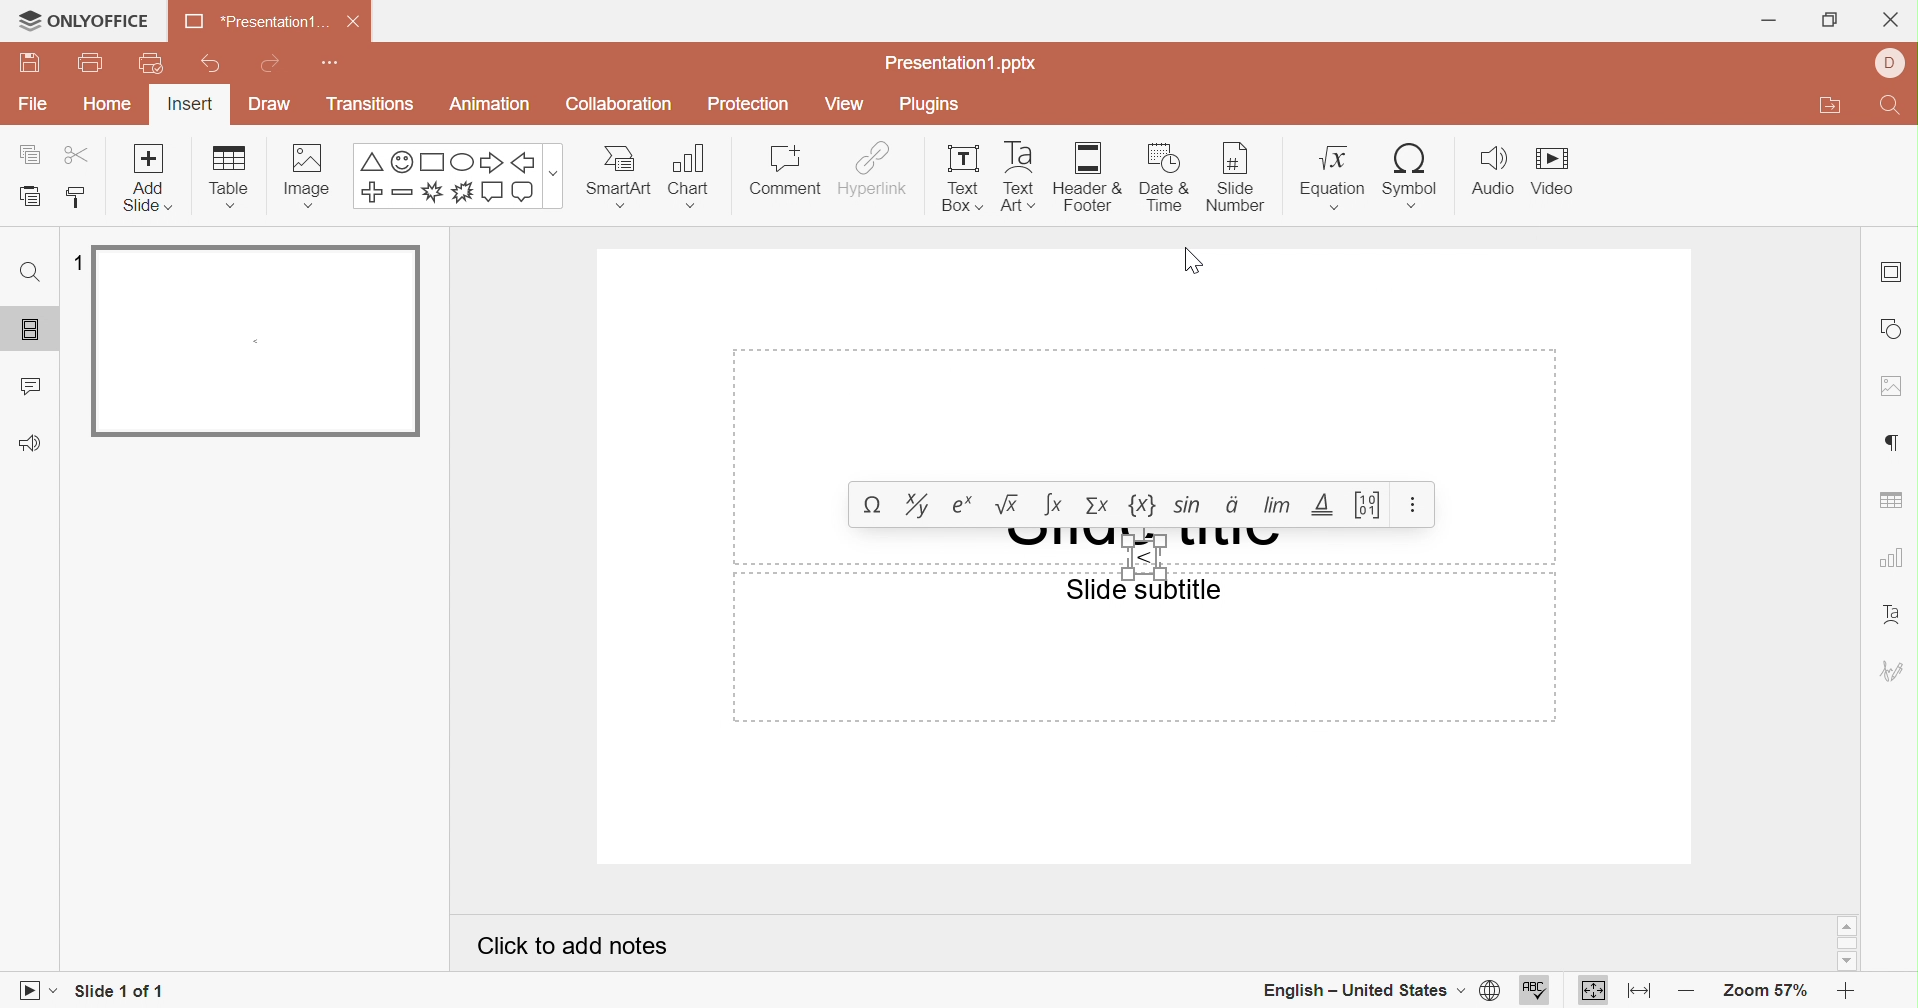  What do you see at coordinates (32, 153) in the screenshot?
I see `Copy` at bounding box center [32, 153].